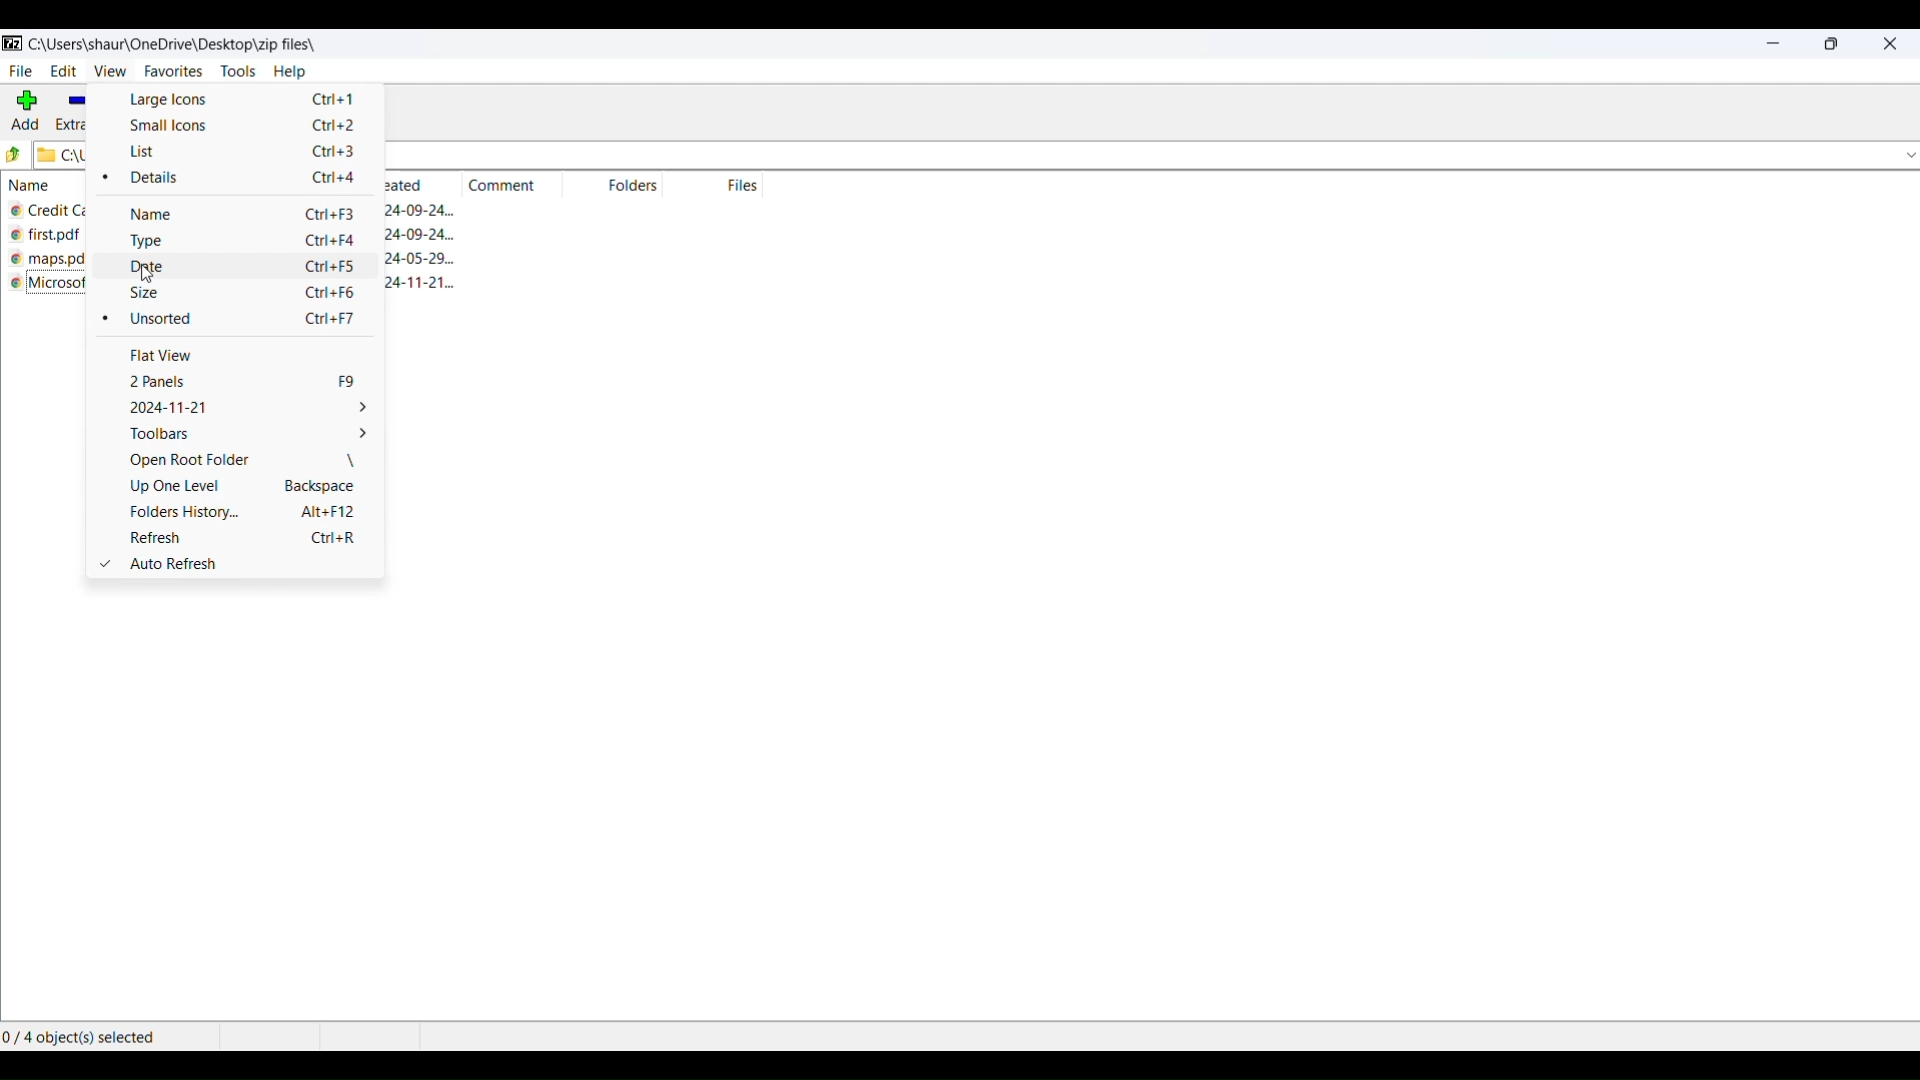  What do you see at coordinates (242, 270) in the screenshot?
I see `date` at bounding box center [242, 270].